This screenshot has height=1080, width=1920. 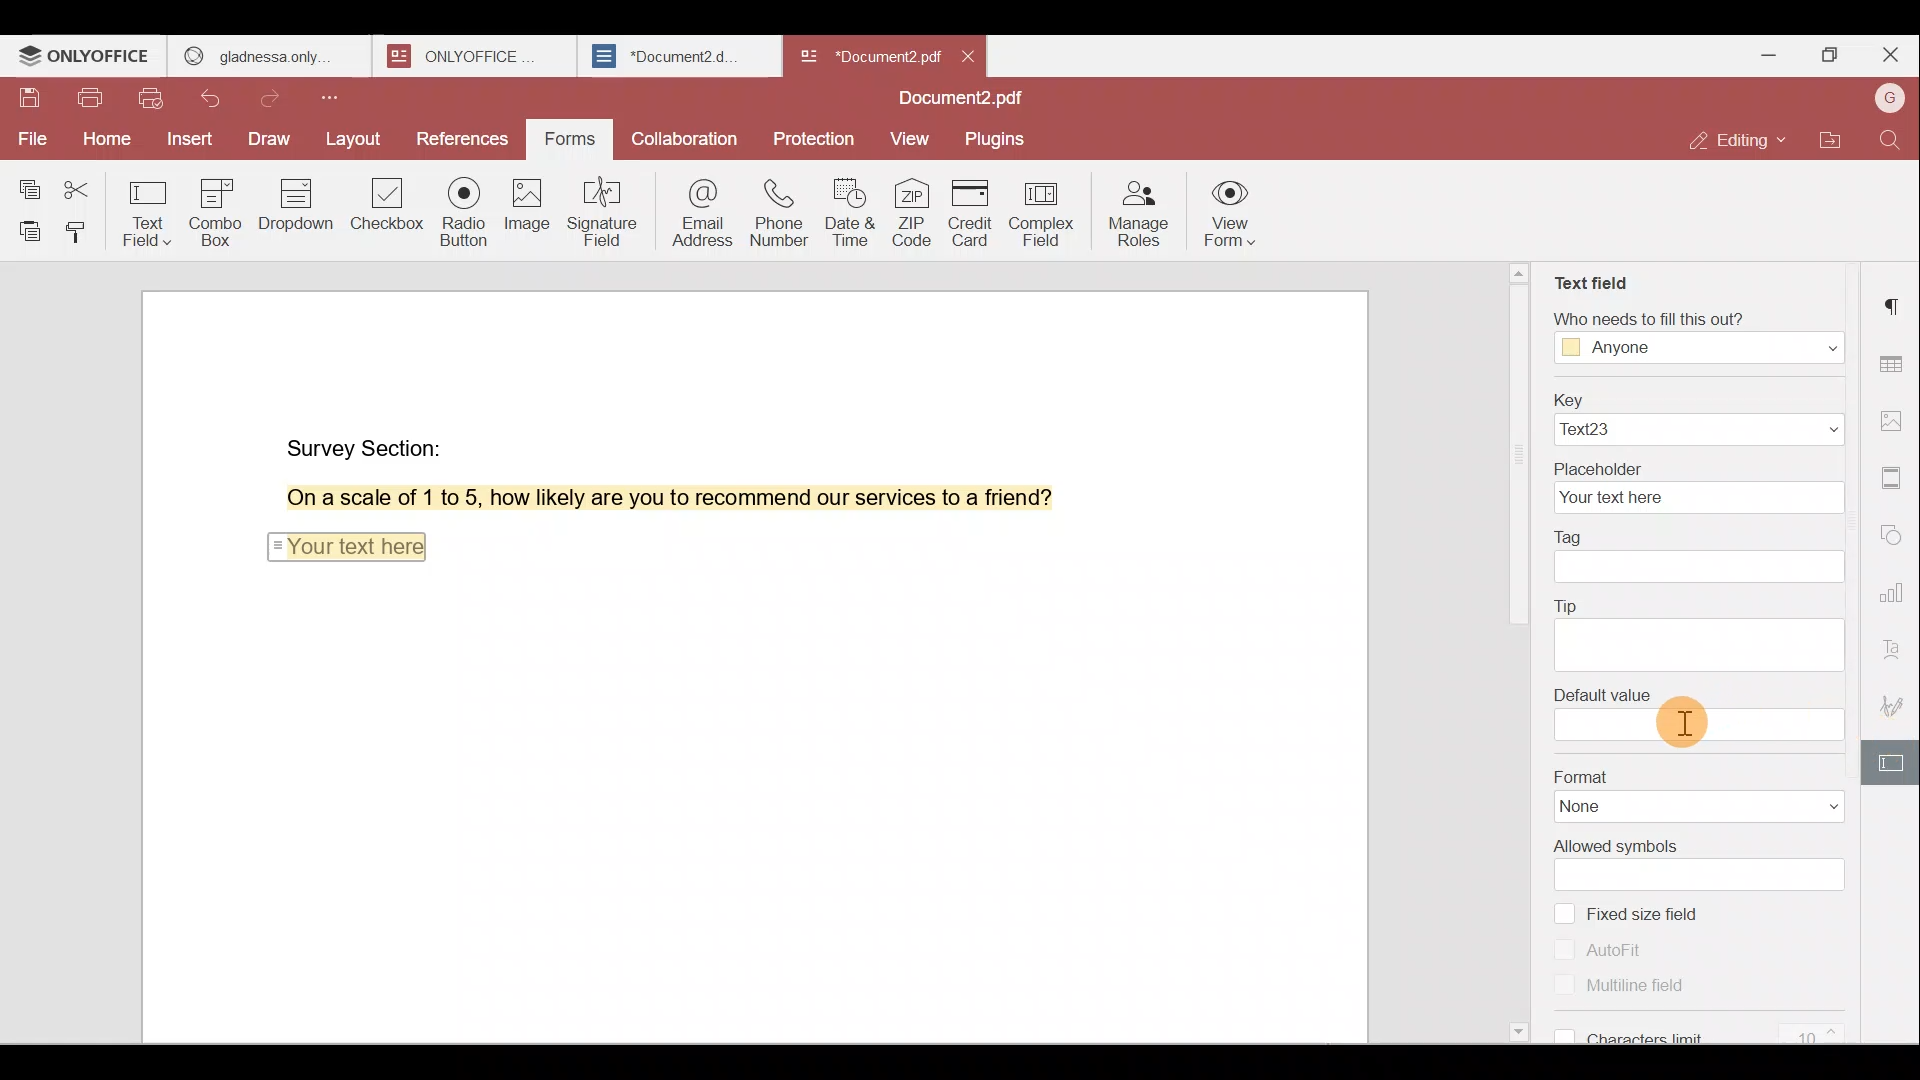 What do you see at coordinates (1894, 530) in the screenshot?
I see `Shapes settings` at bounding box center [1894, 530].